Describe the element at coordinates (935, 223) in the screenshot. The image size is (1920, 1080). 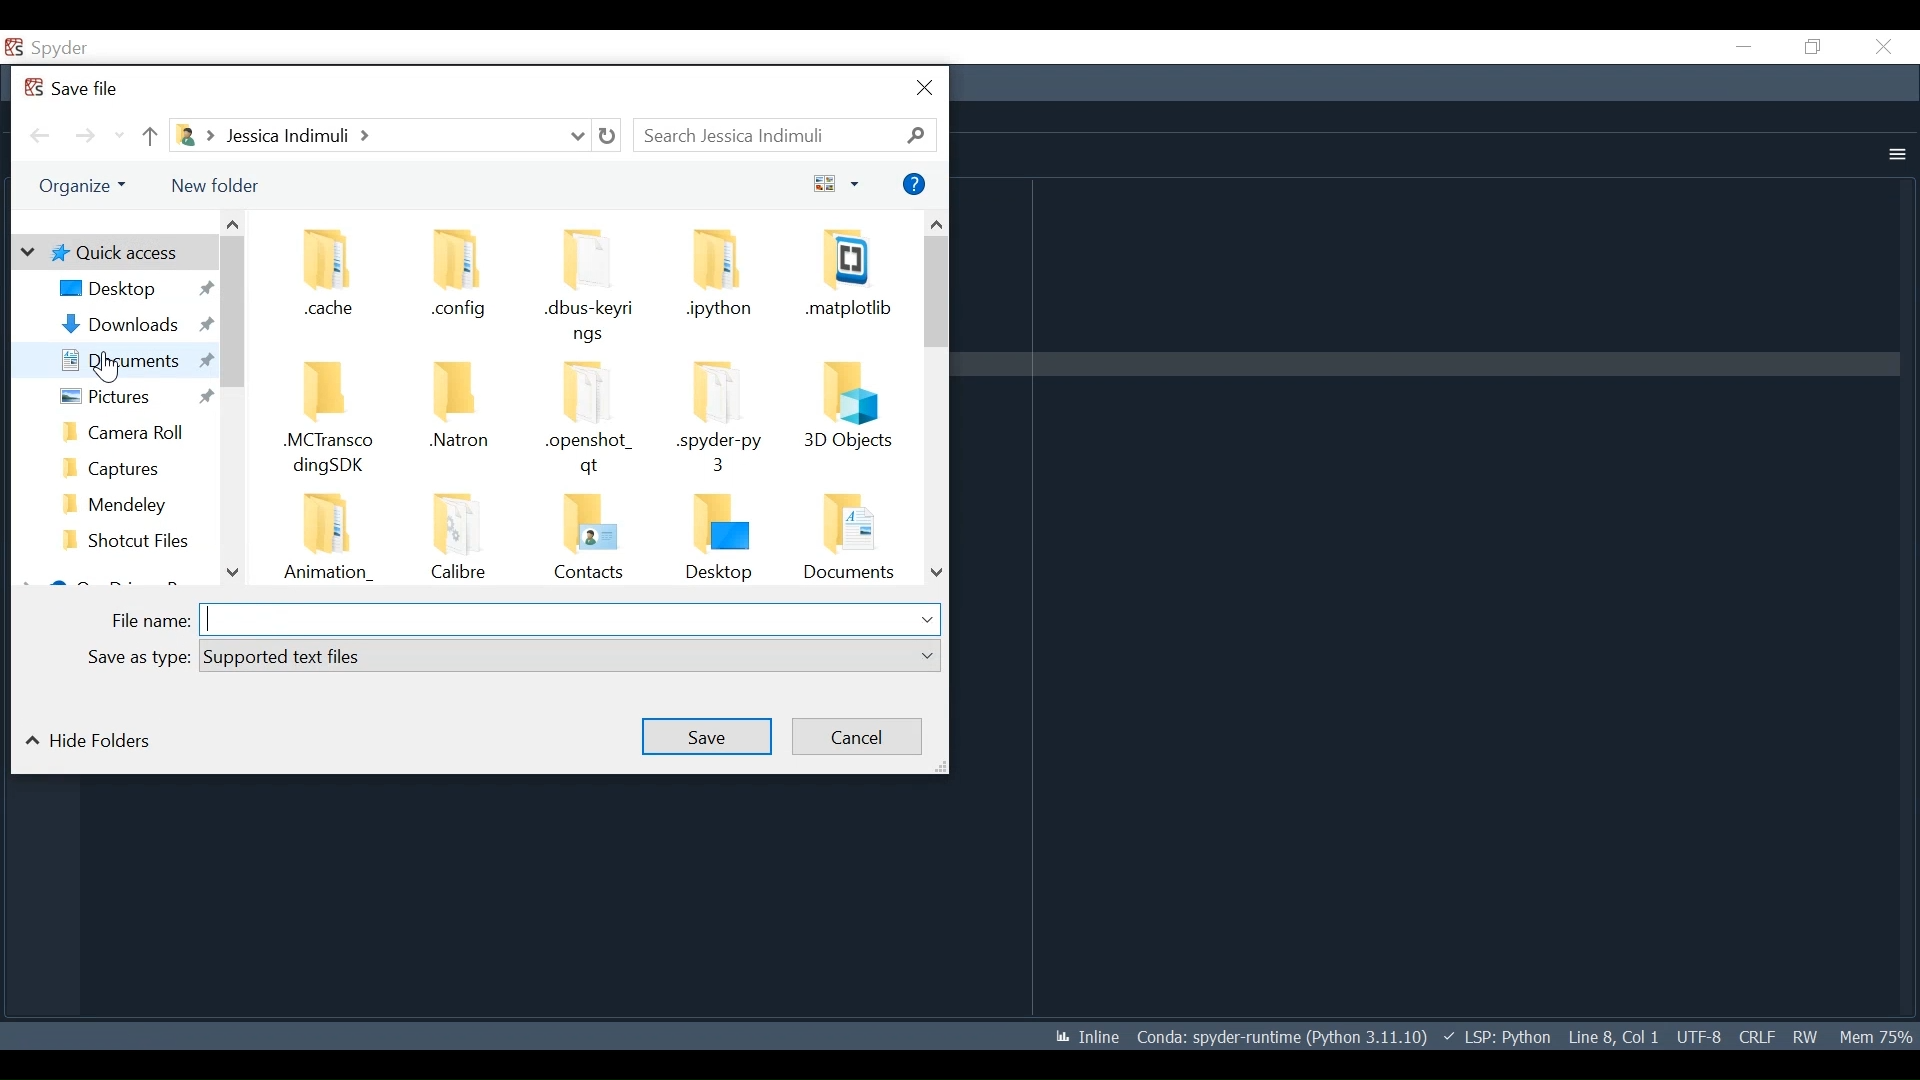
I see `Scroll up` at that location.